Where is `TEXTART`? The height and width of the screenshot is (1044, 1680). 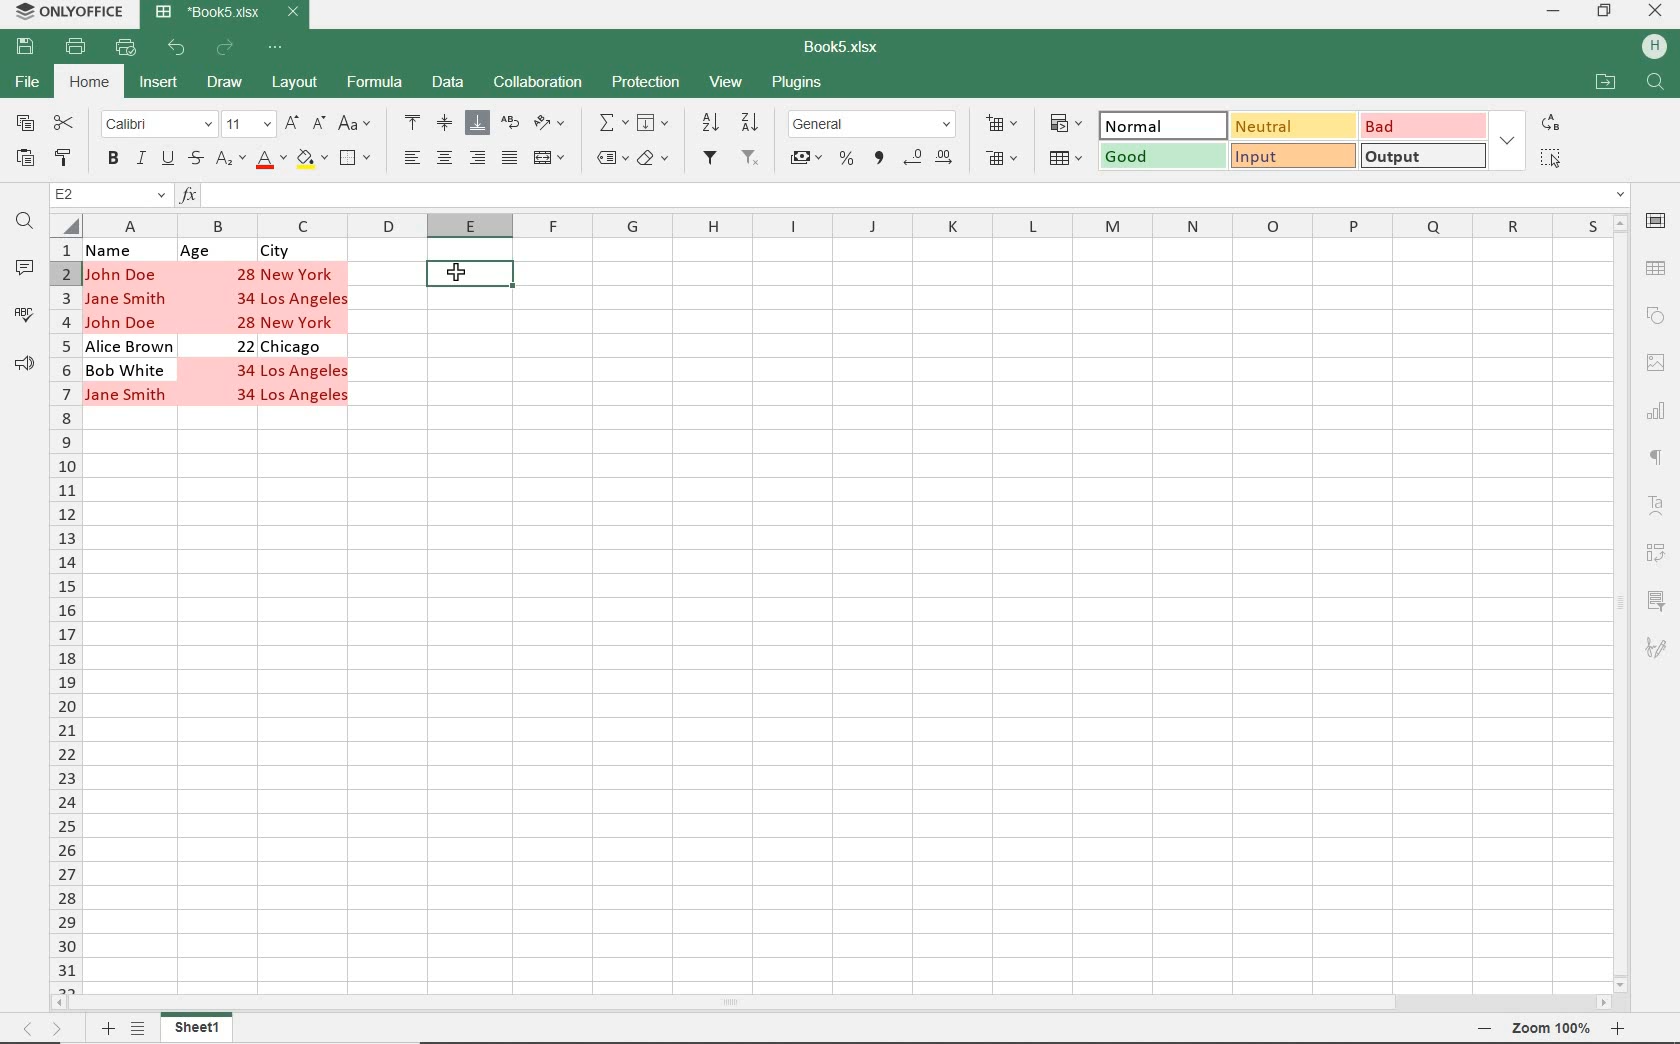 TEXTART is located at coordinates (1654, 506).